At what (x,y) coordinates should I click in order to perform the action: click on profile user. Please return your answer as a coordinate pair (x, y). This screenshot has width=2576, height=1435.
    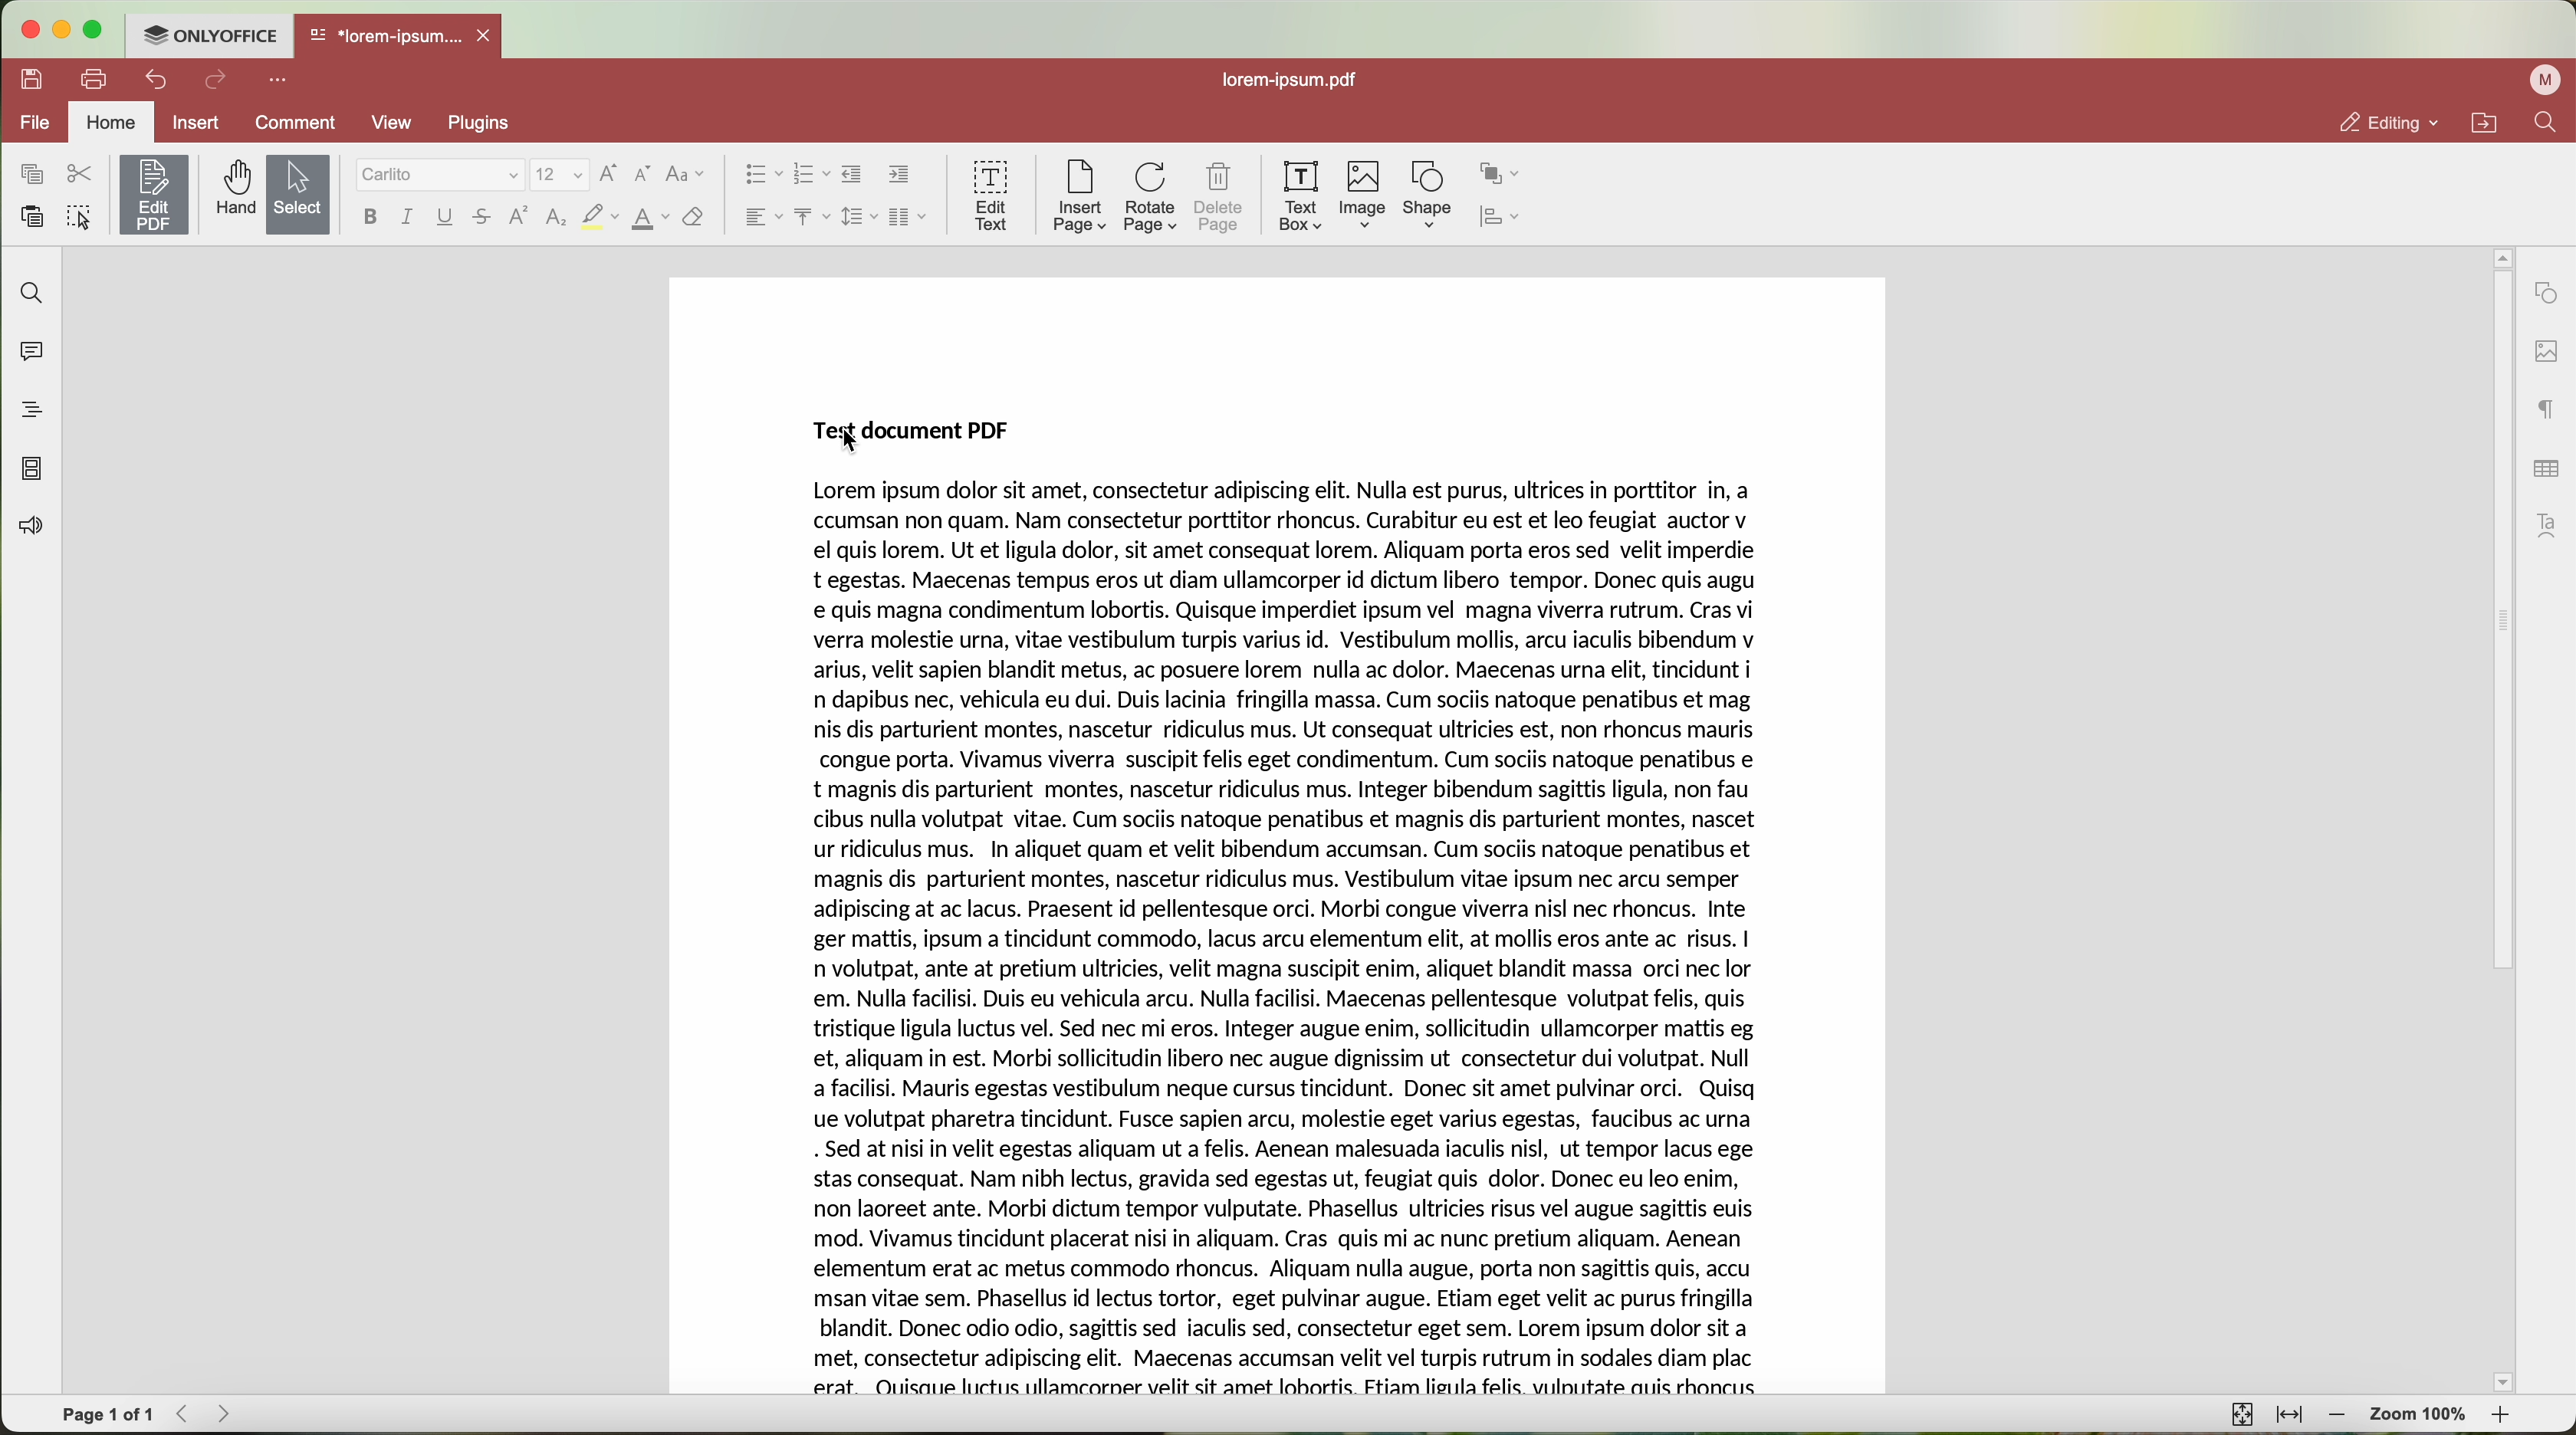
    Looking at the image, I should click on (2547, 81).